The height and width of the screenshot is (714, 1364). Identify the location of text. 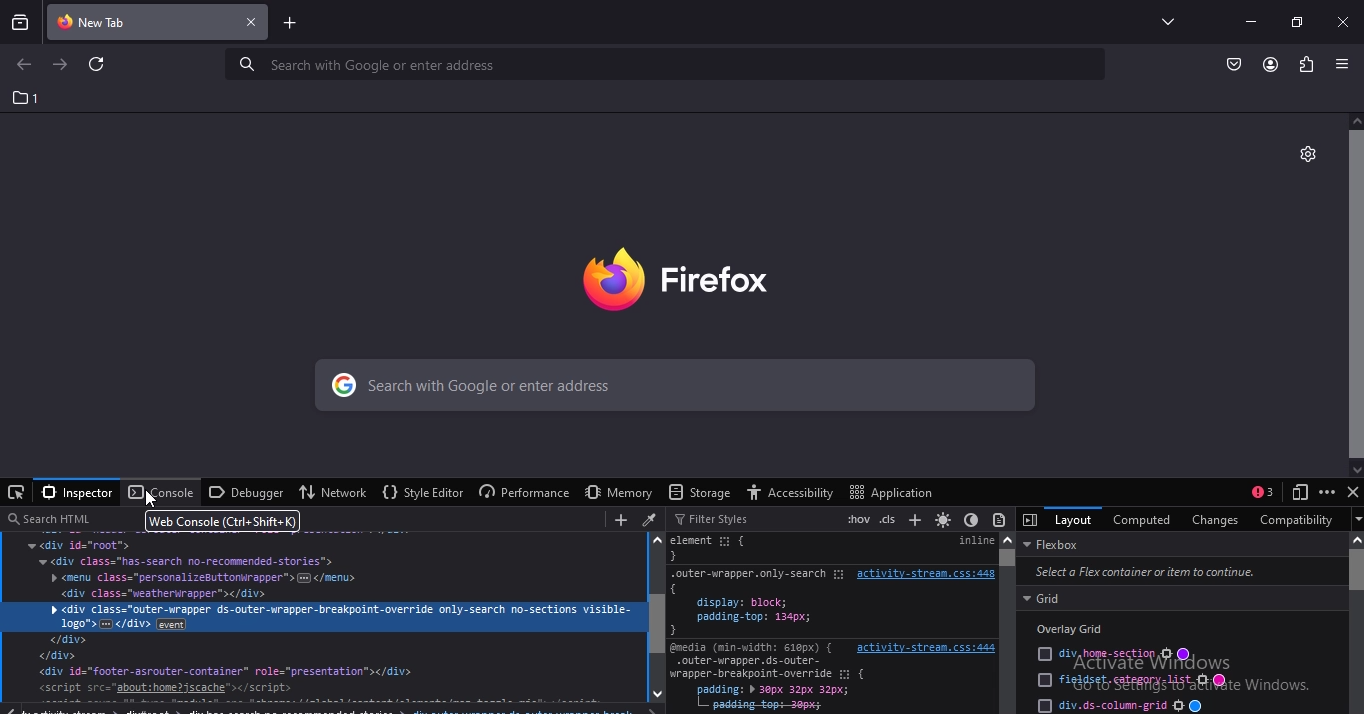
(325, 624).